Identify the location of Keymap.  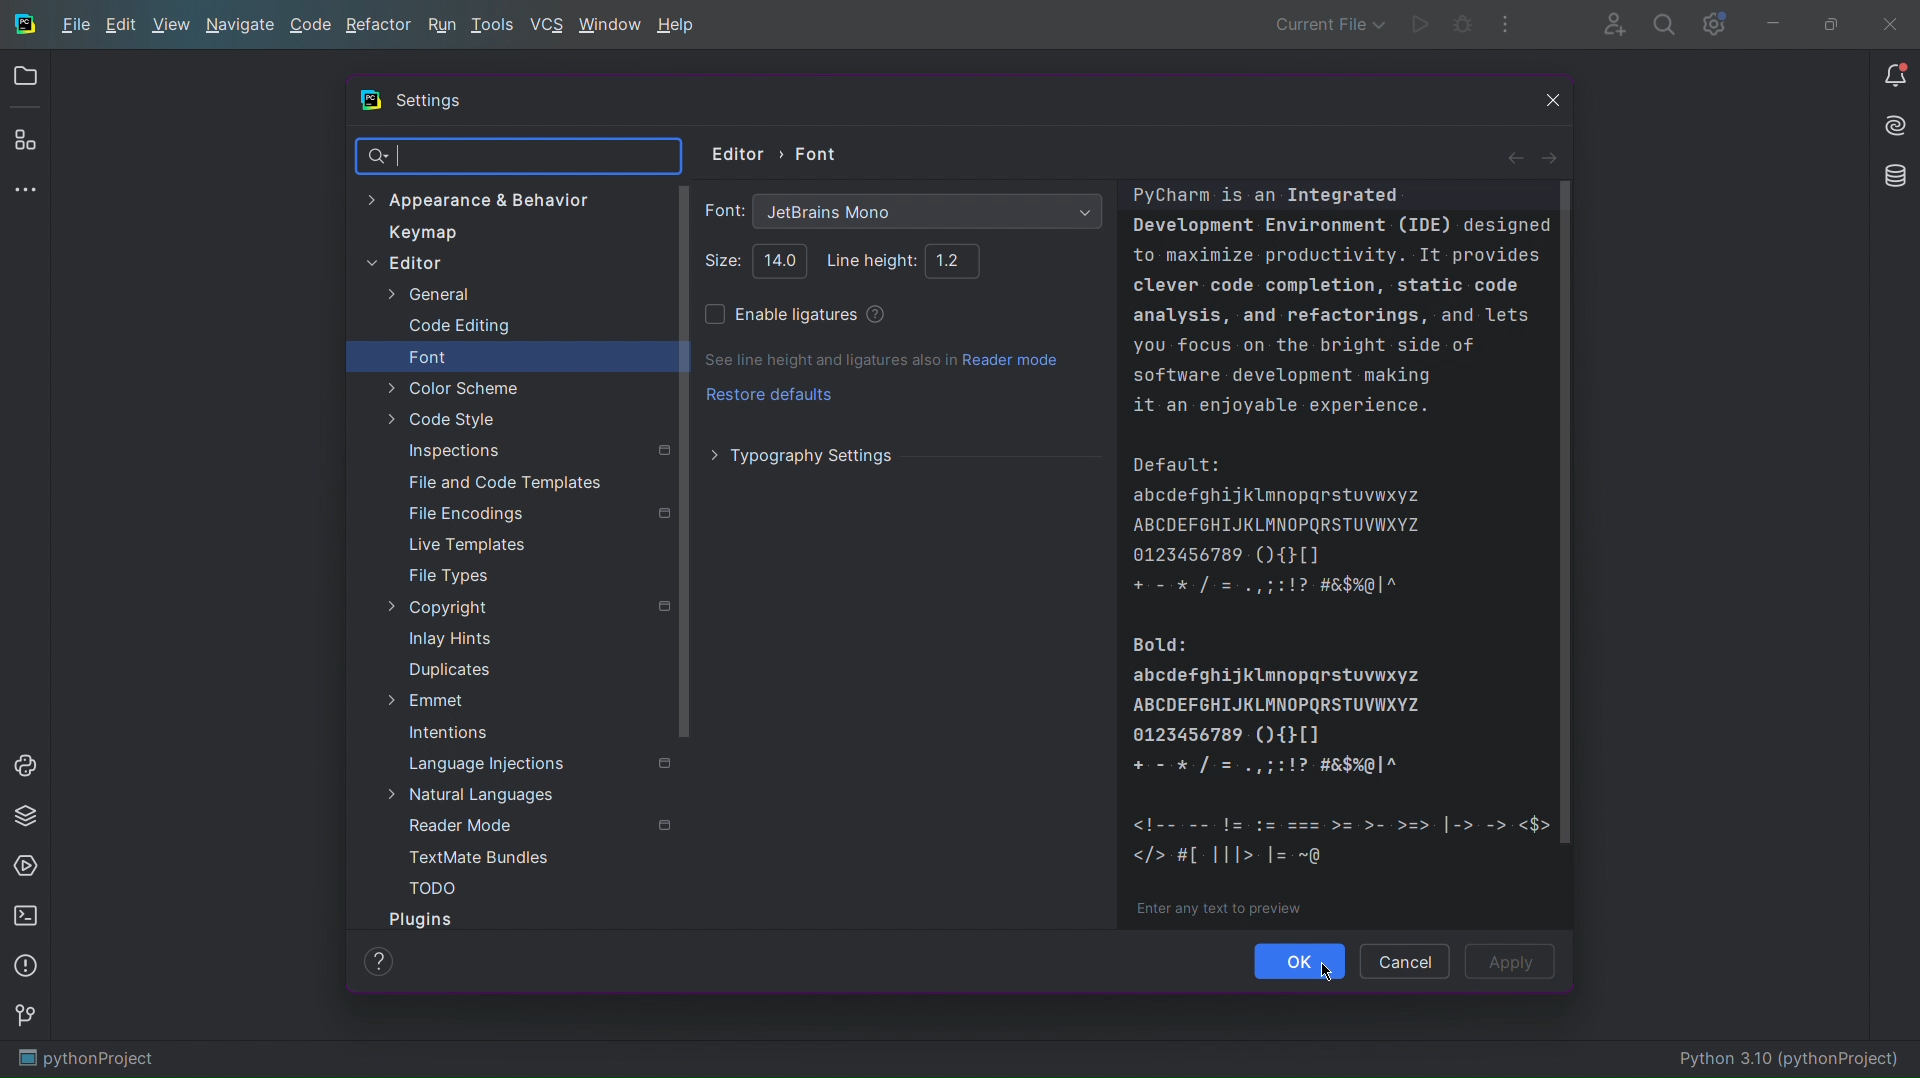
(423, 233).